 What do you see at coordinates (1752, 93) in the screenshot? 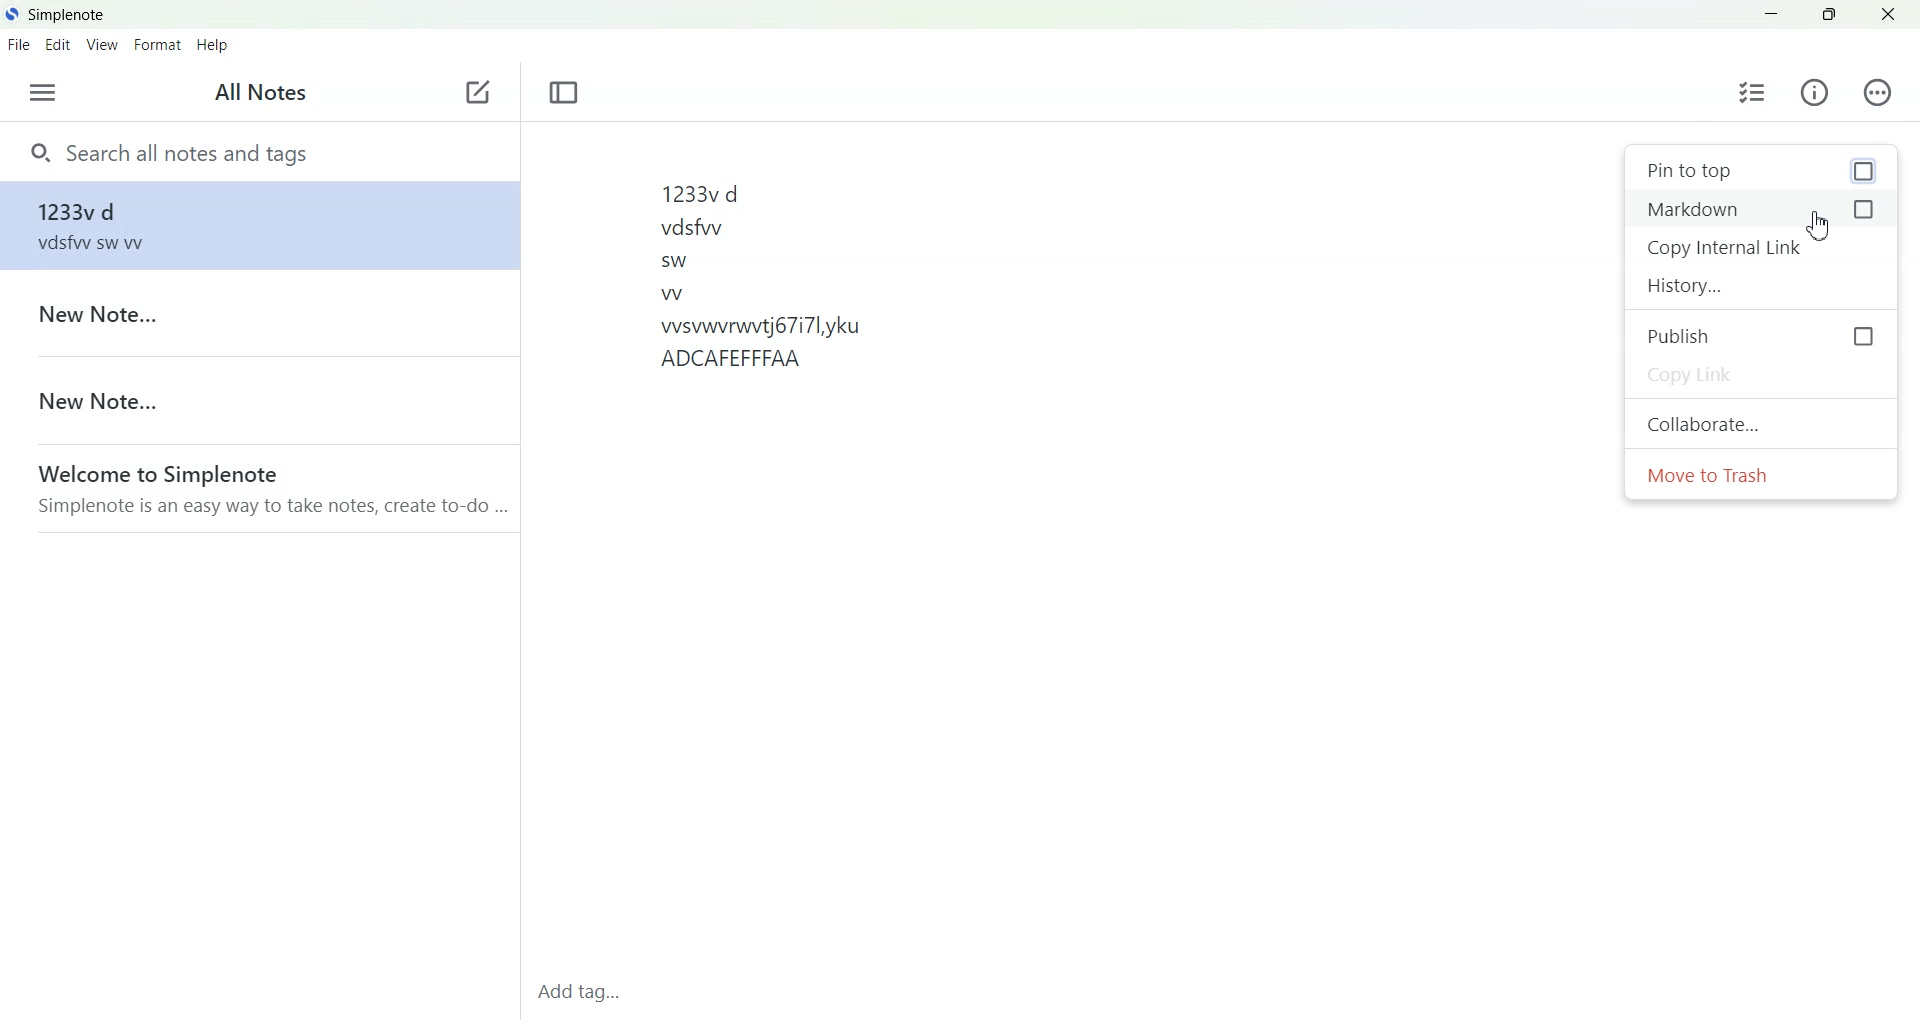
I see `Insert Checklist` at bounding box center [1752, 93].